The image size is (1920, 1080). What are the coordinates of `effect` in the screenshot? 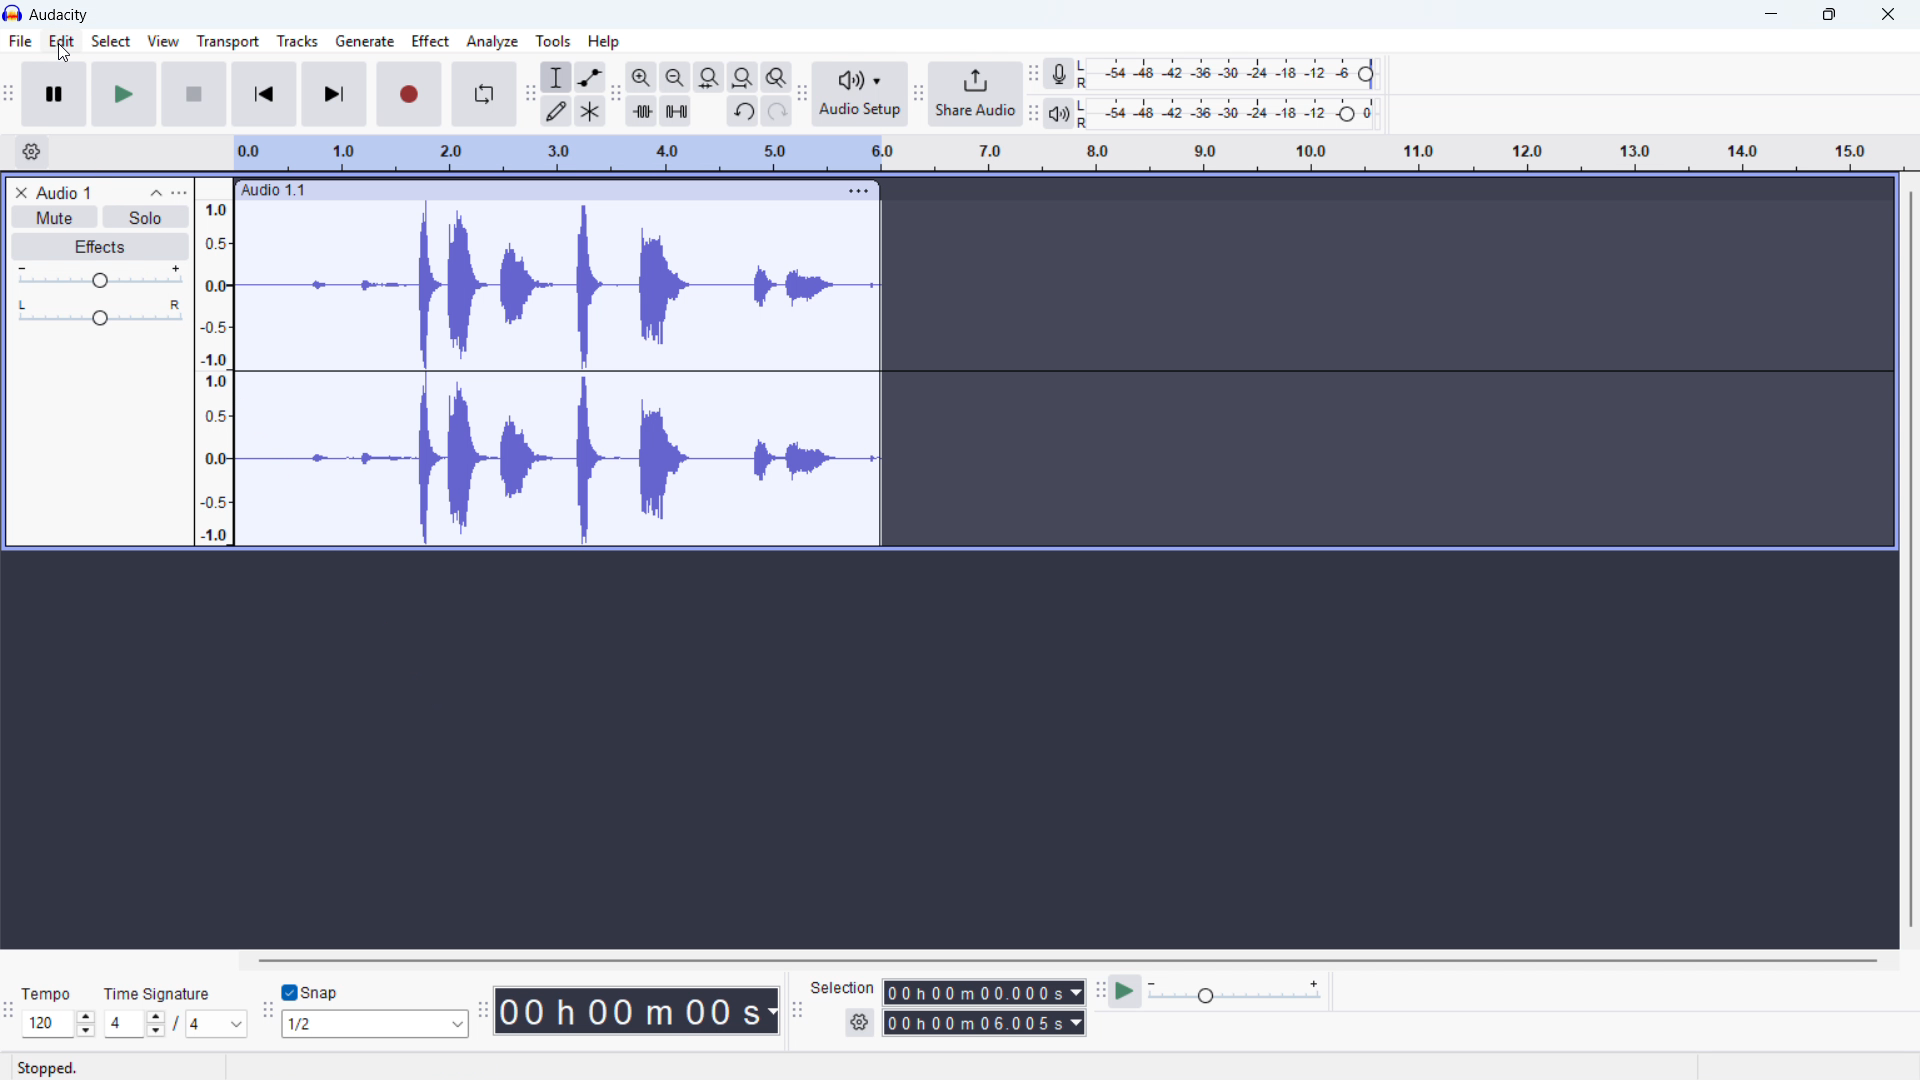 It's located at (432, 41).